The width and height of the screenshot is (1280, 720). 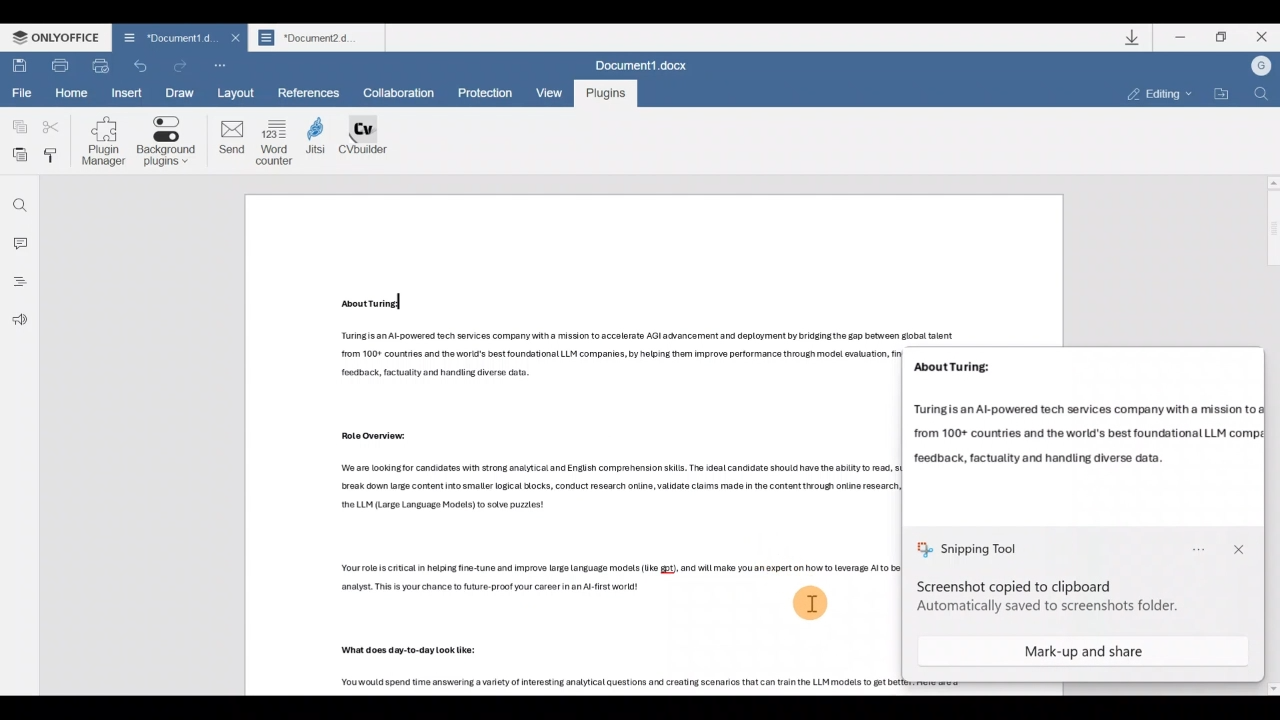 I want to click on Print file, so click(x=59, y=65).